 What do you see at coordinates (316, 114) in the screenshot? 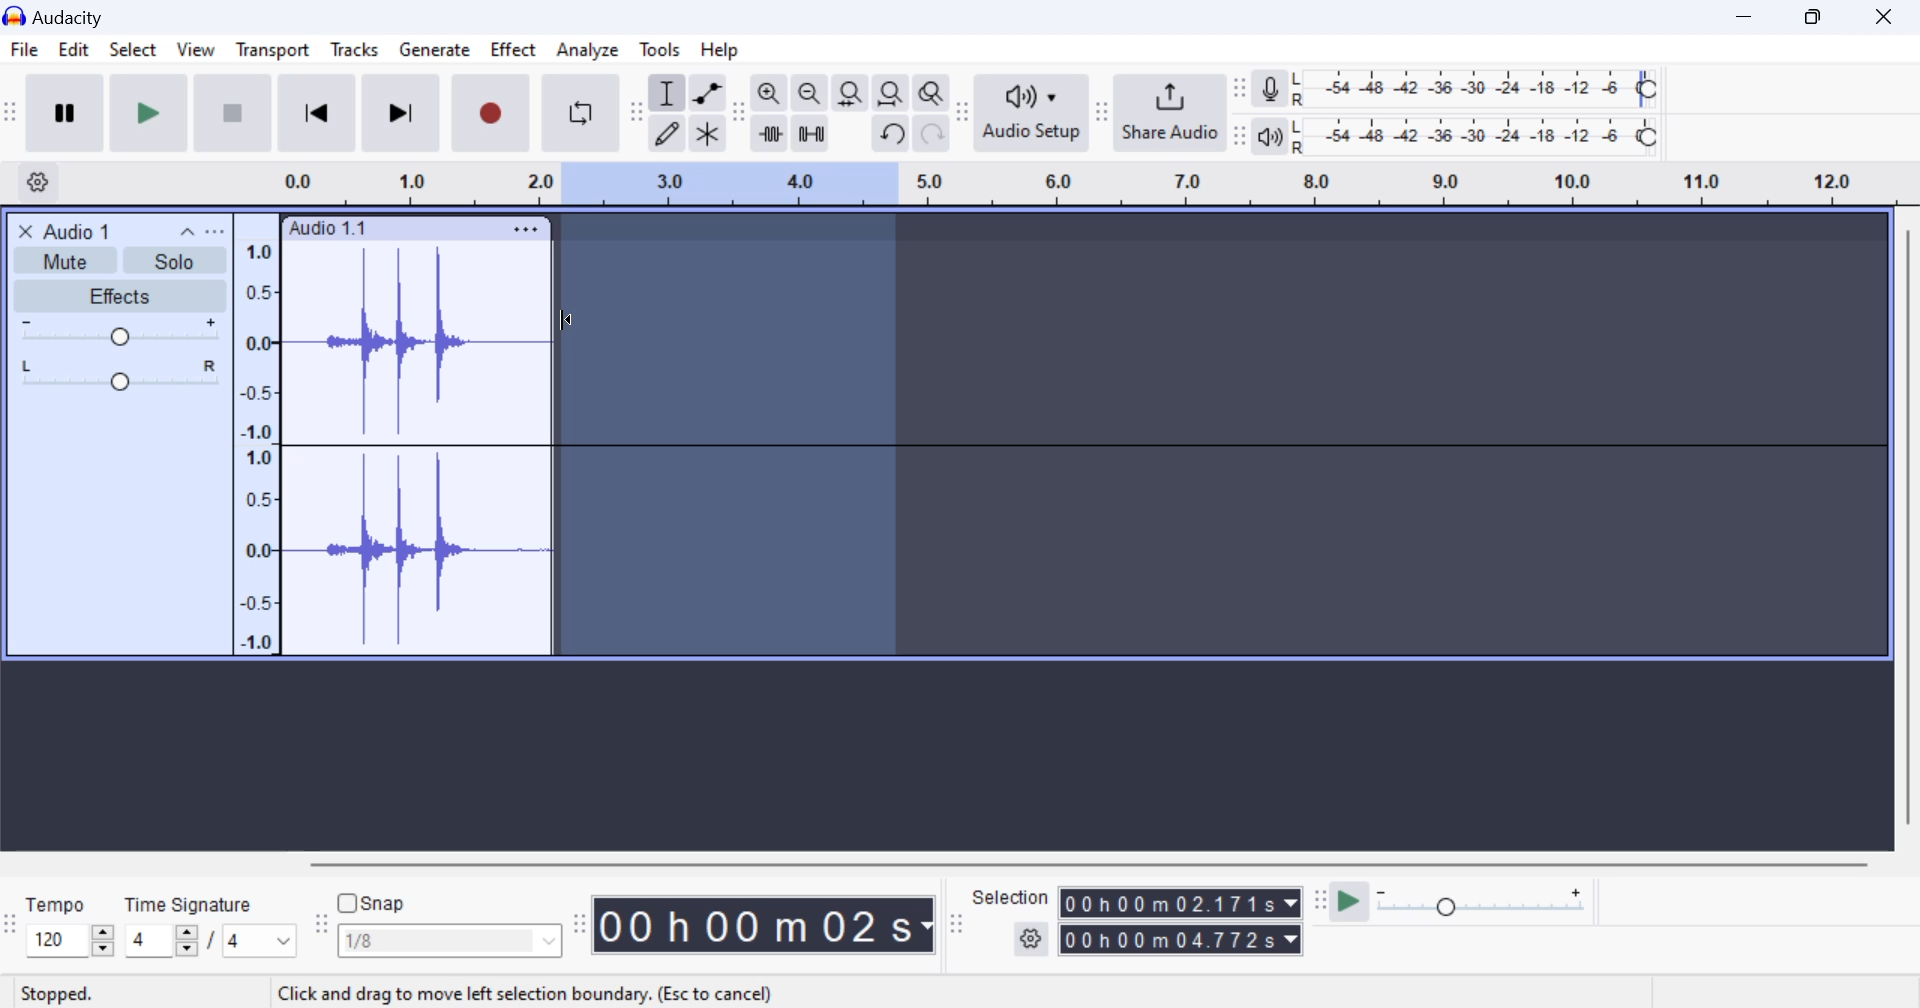
I see `Skip to Beginning` at bounding box center [316, 114].